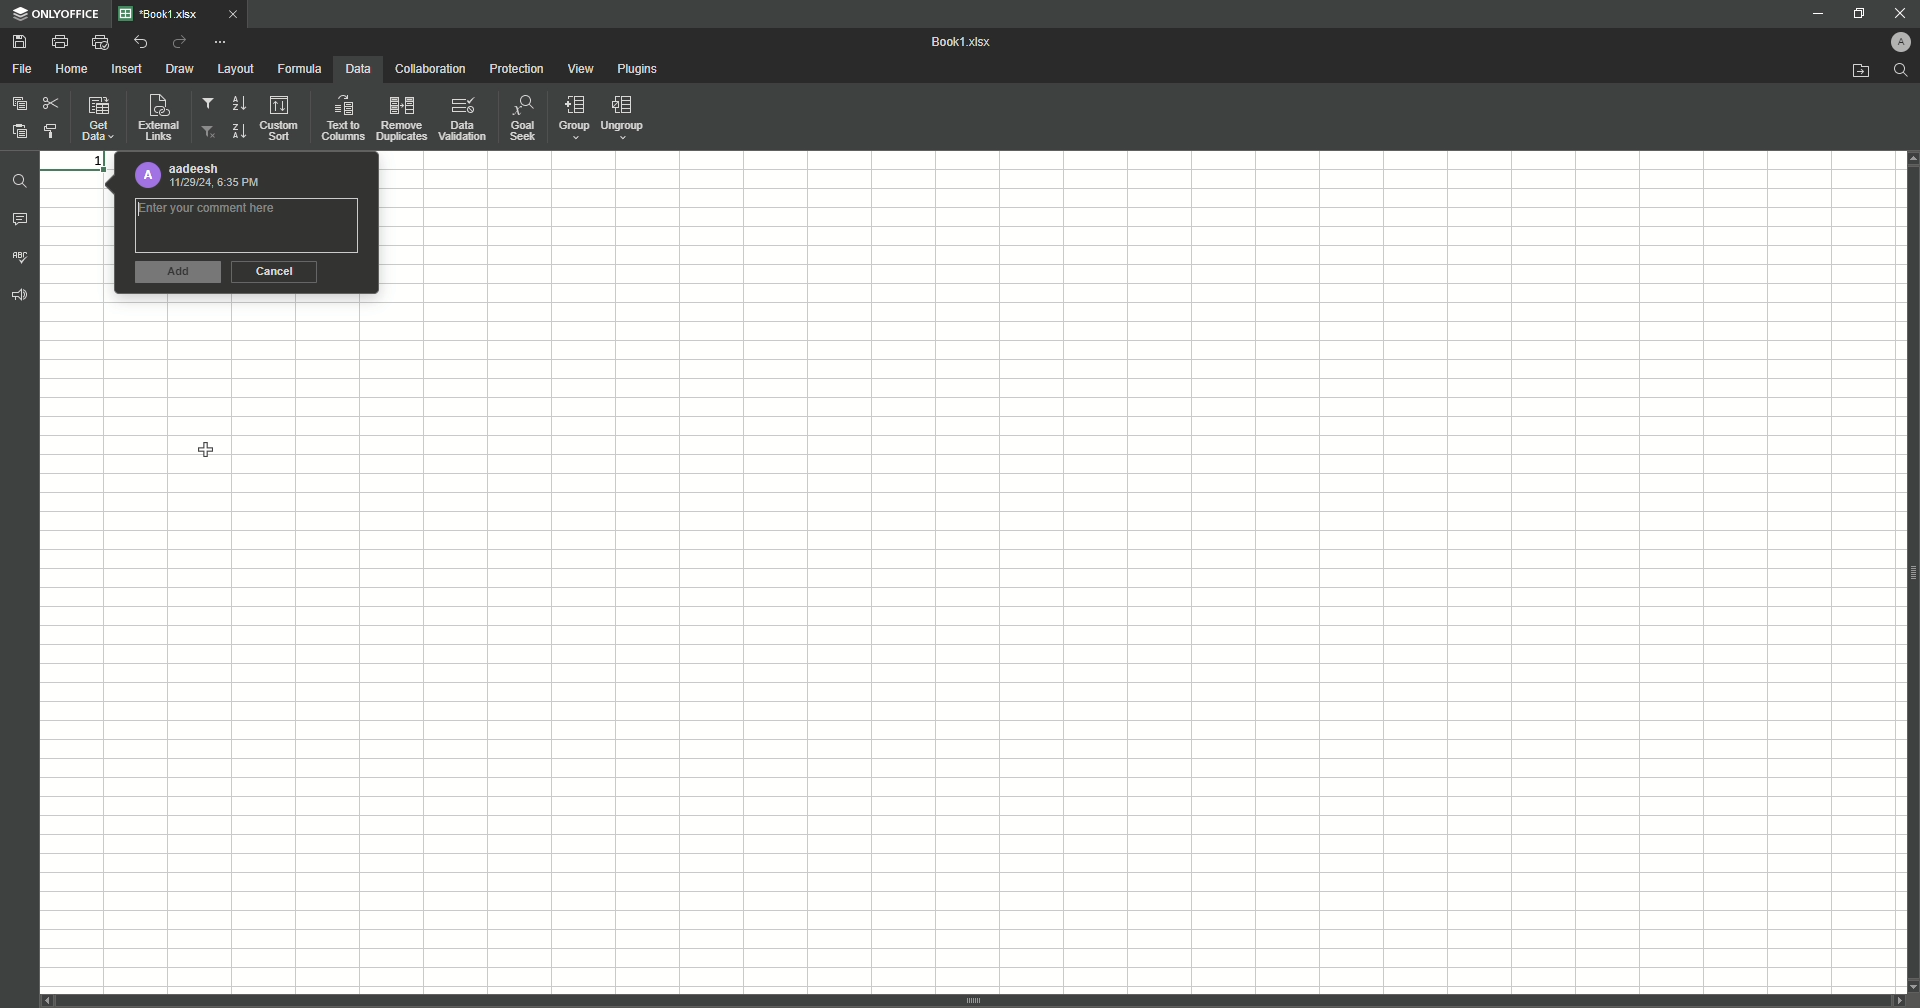  What do you see at coordinates (156, 117) in the screenshot?
I see `External Links` at bounding box center [156, 117].